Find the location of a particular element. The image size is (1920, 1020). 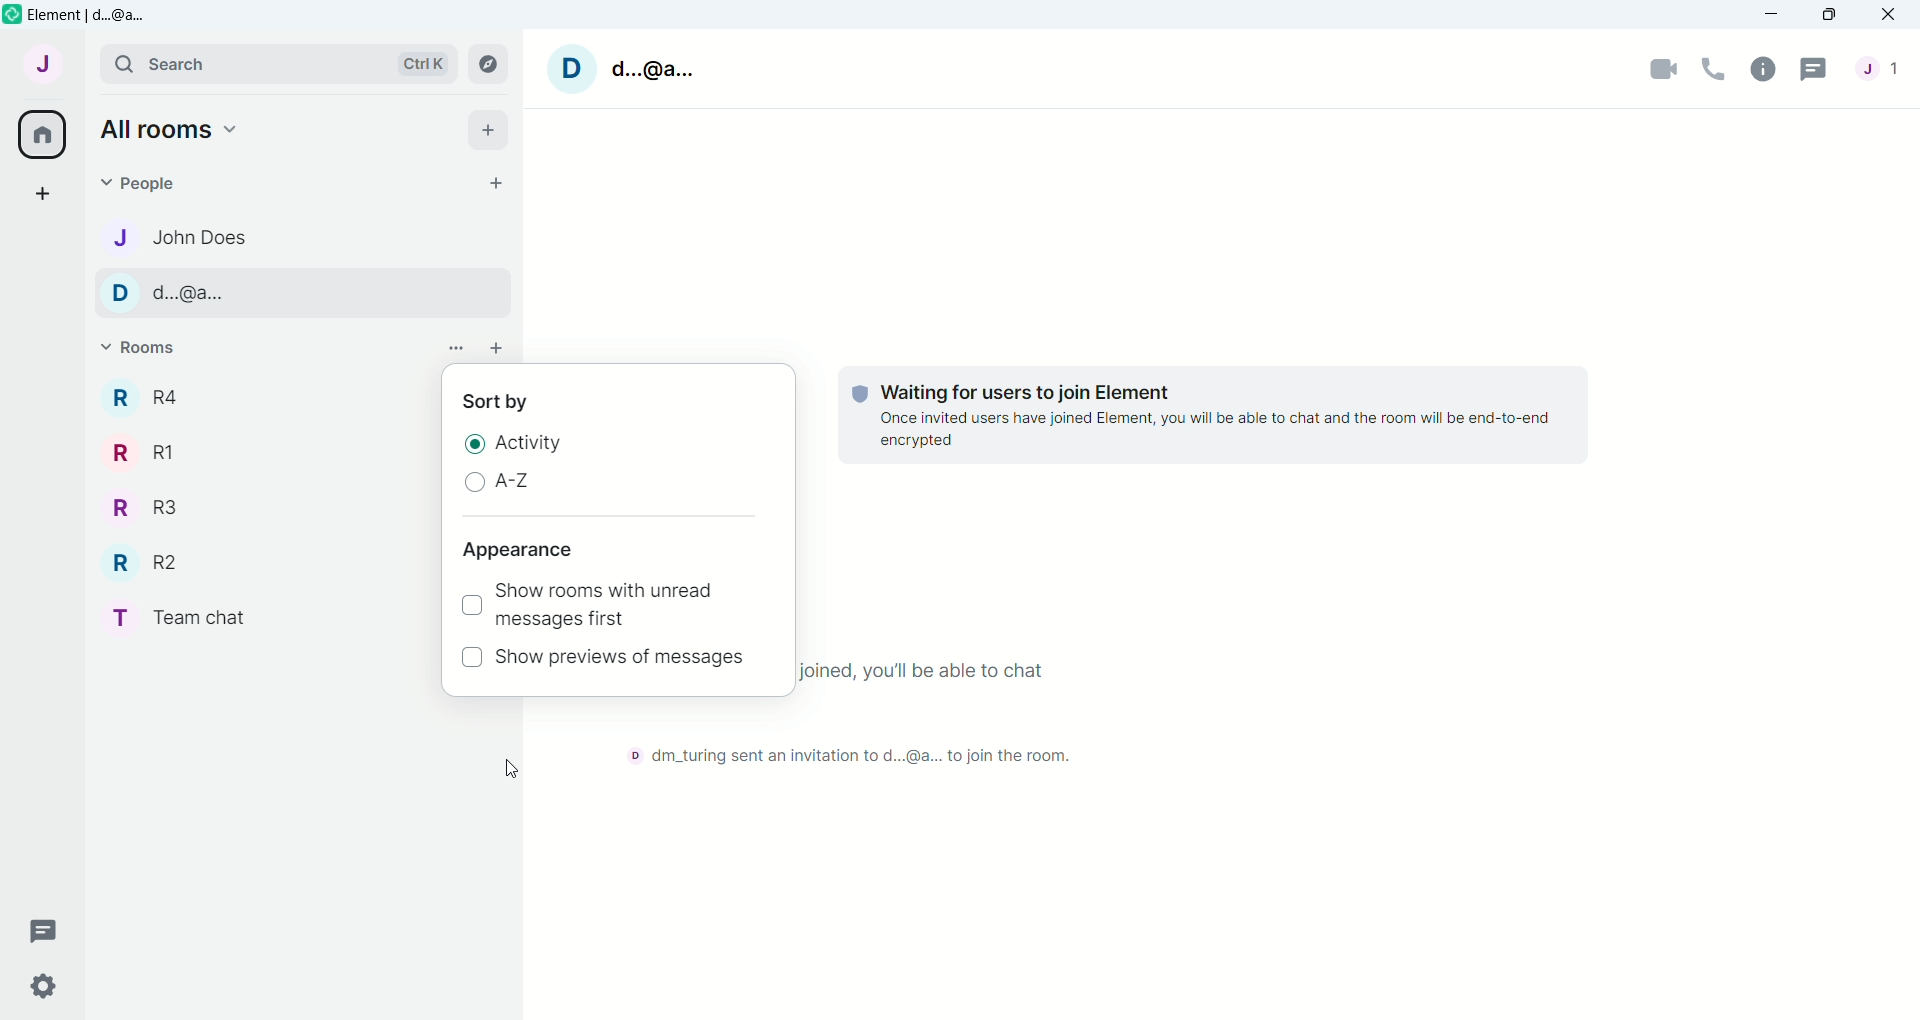

Maximize is located at coordinates (1829, 15).